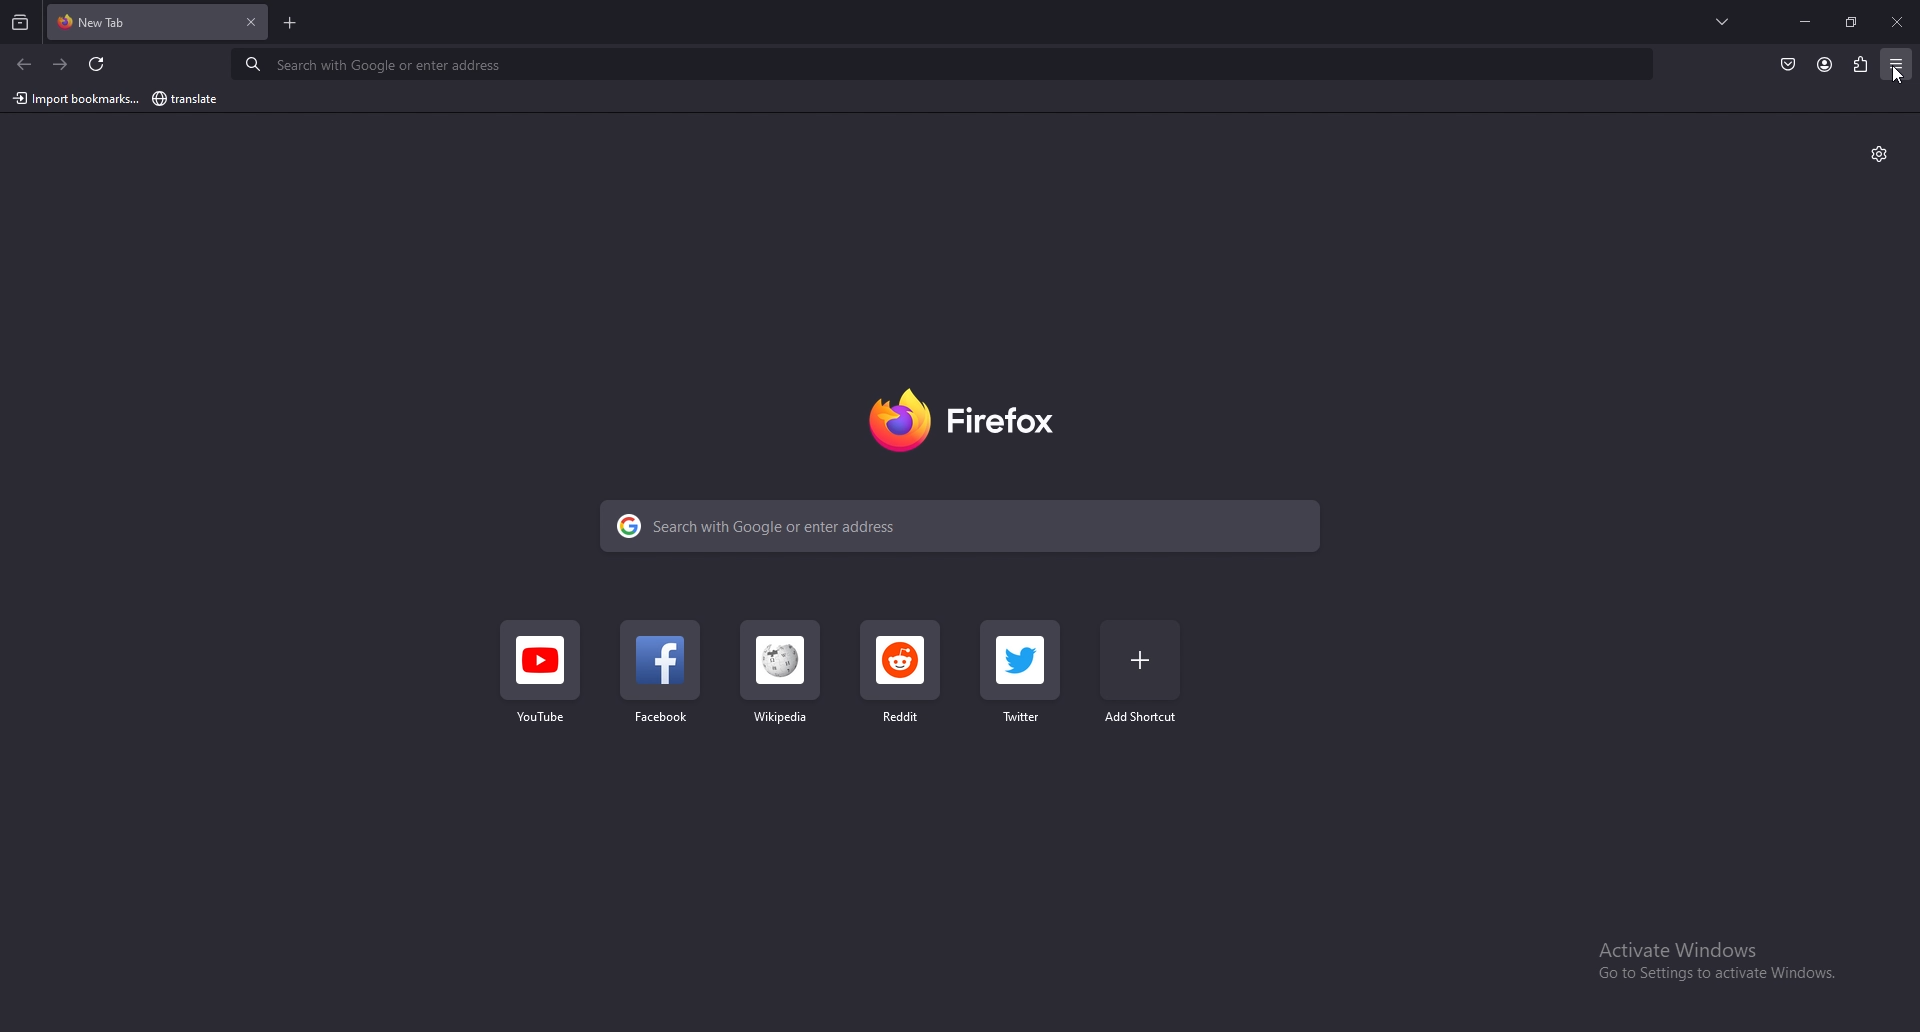  Describe the element at coordinates (661, 676) in the screenshot. I see `facebook` at that location.